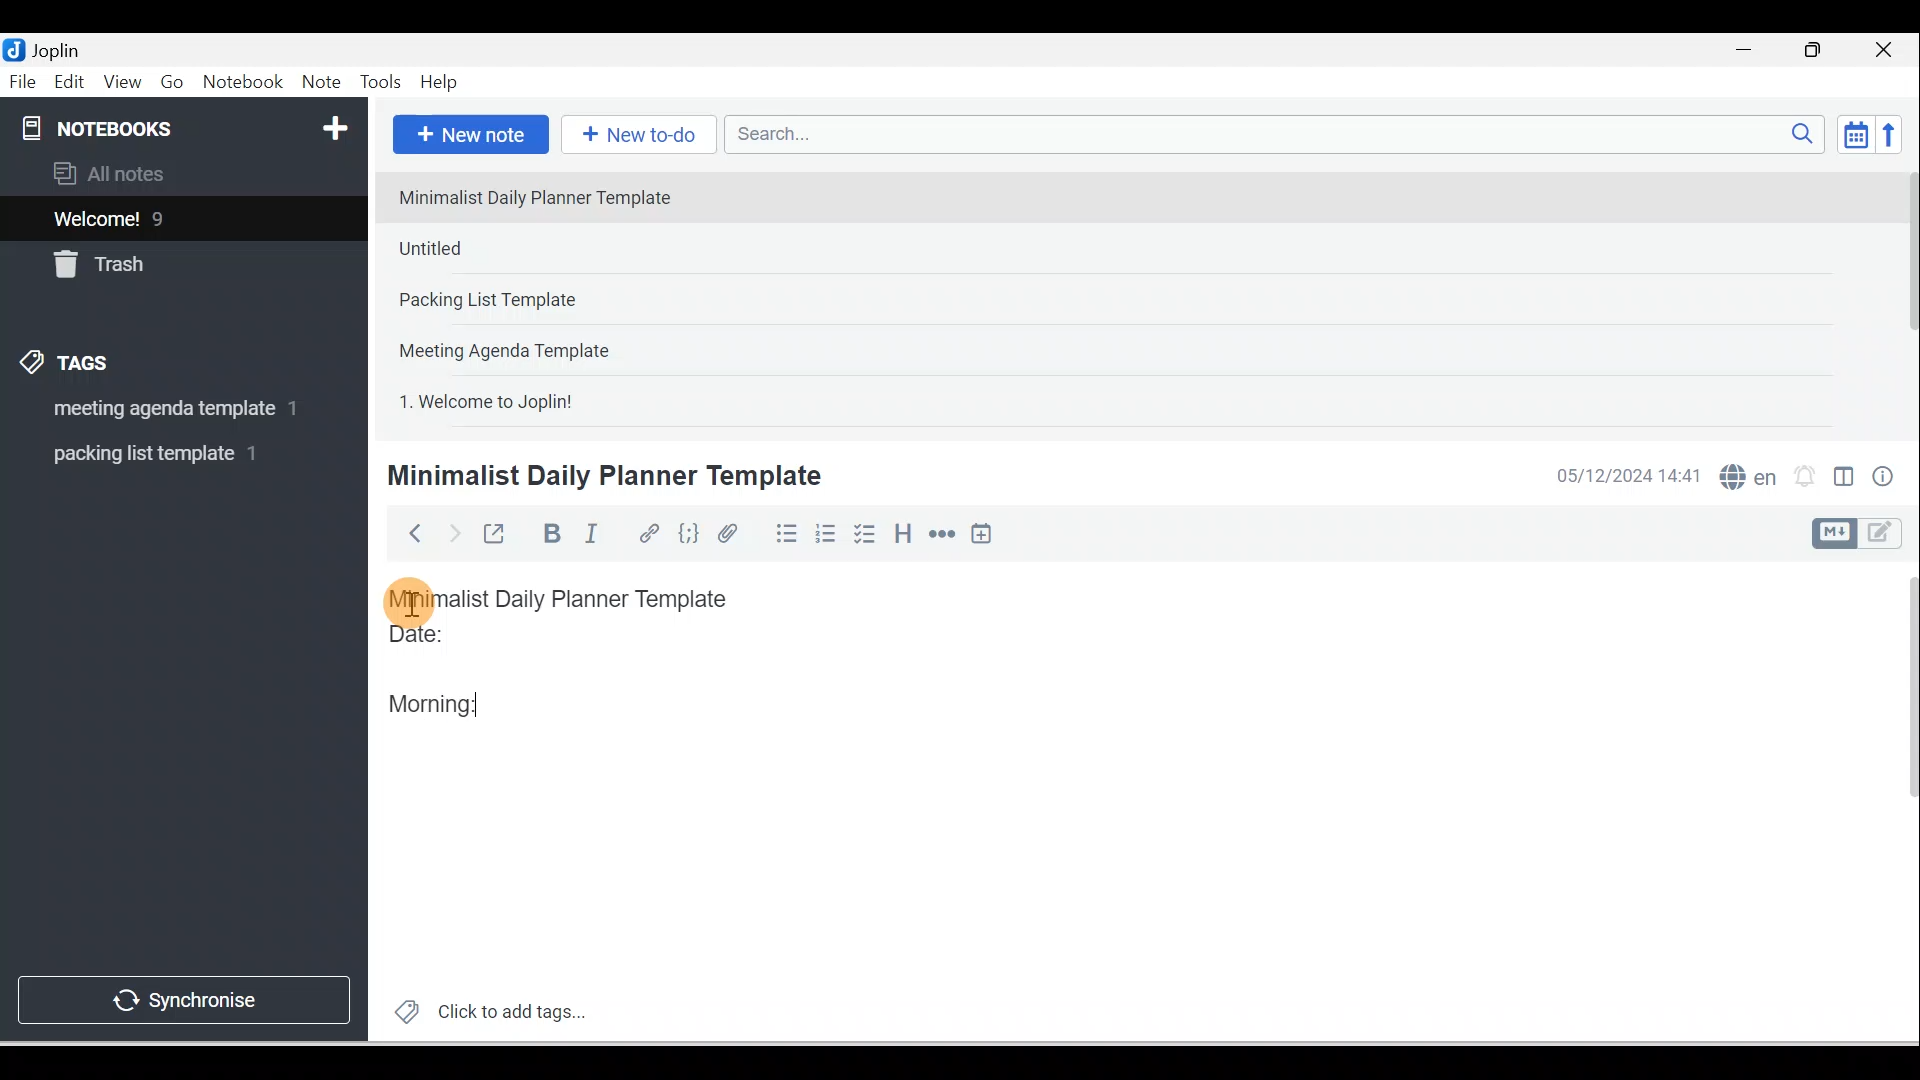  Describe the element at coordinates (448, 699) in the screenshot. I see `Morning:` at that location.